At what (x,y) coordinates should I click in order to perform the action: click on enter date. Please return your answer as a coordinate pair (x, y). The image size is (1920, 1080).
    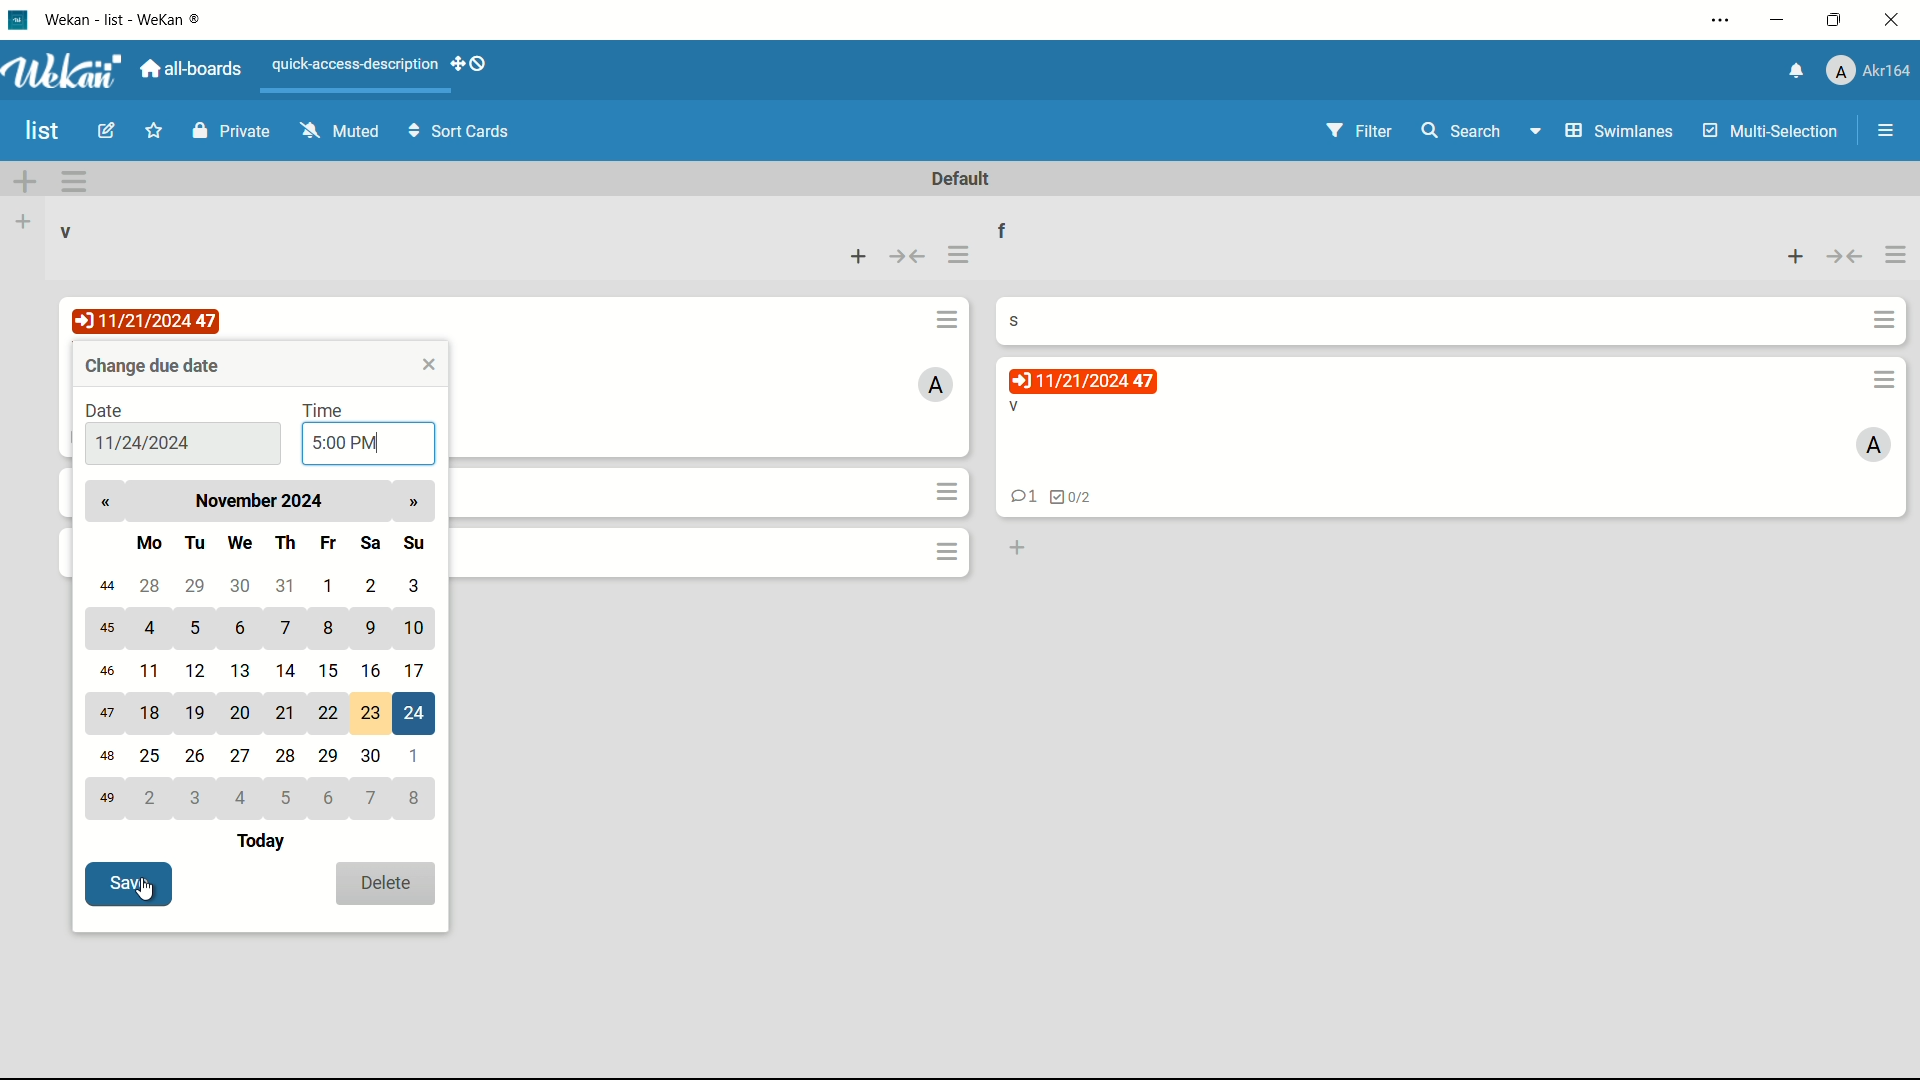
    Looking at the image, I should click on (142, 445).